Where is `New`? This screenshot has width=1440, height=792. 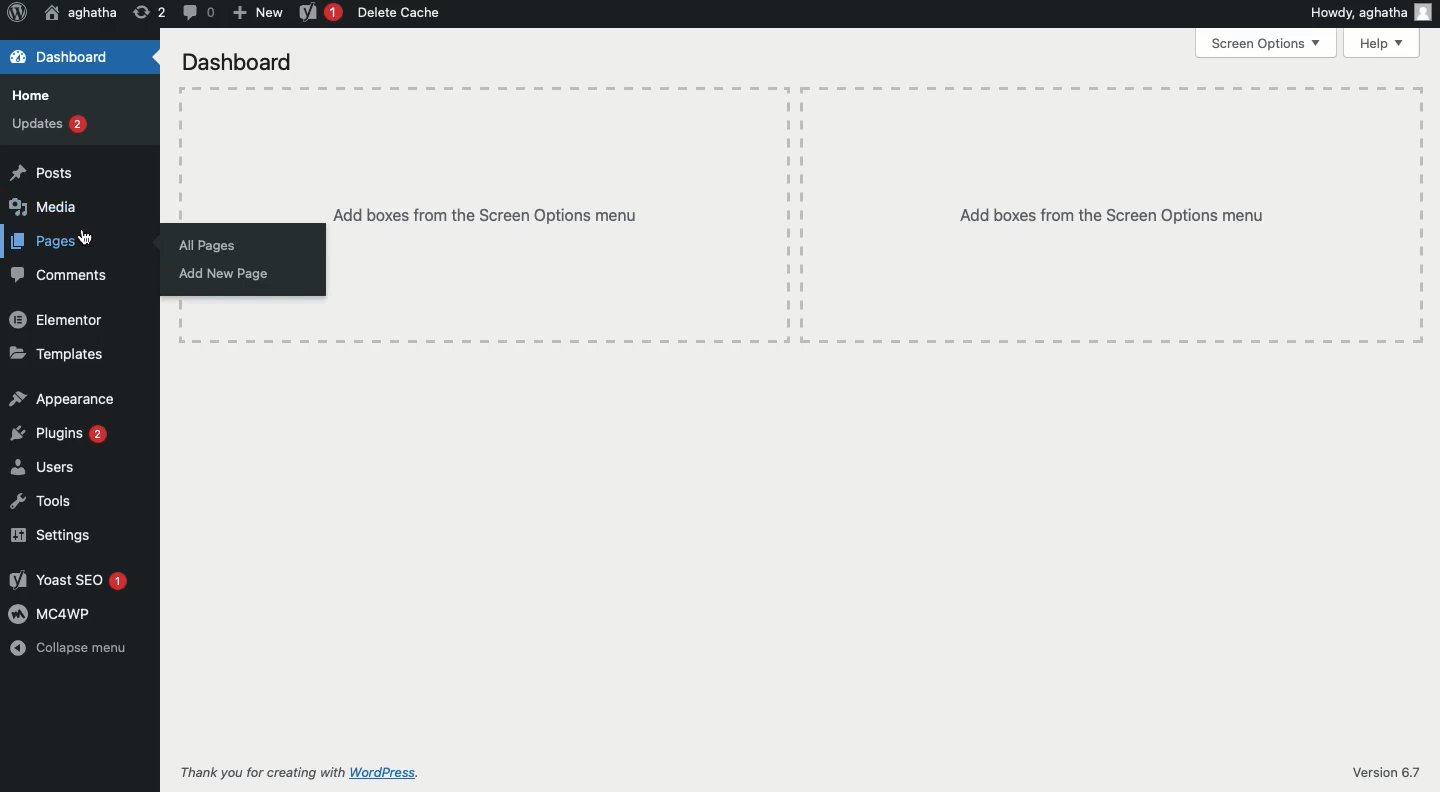 New is located at coordinates (256, 14).